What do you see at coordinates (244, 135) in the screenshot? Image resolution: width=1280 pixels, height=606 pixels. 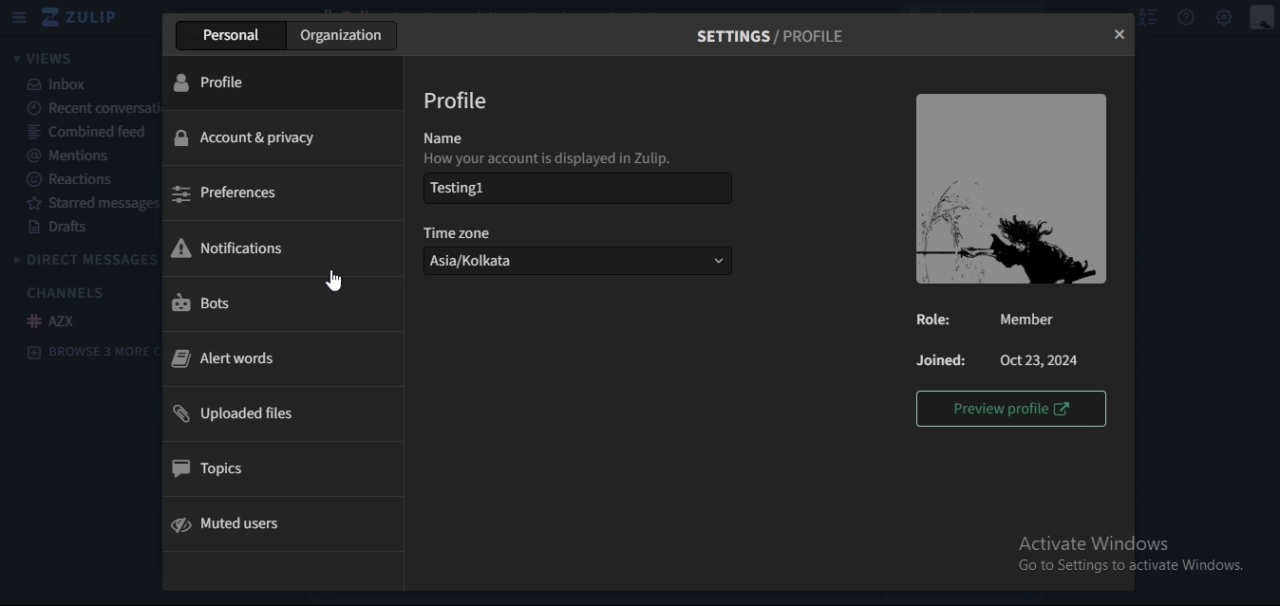 I see `account & privacy` at bounding box center [244, 135].